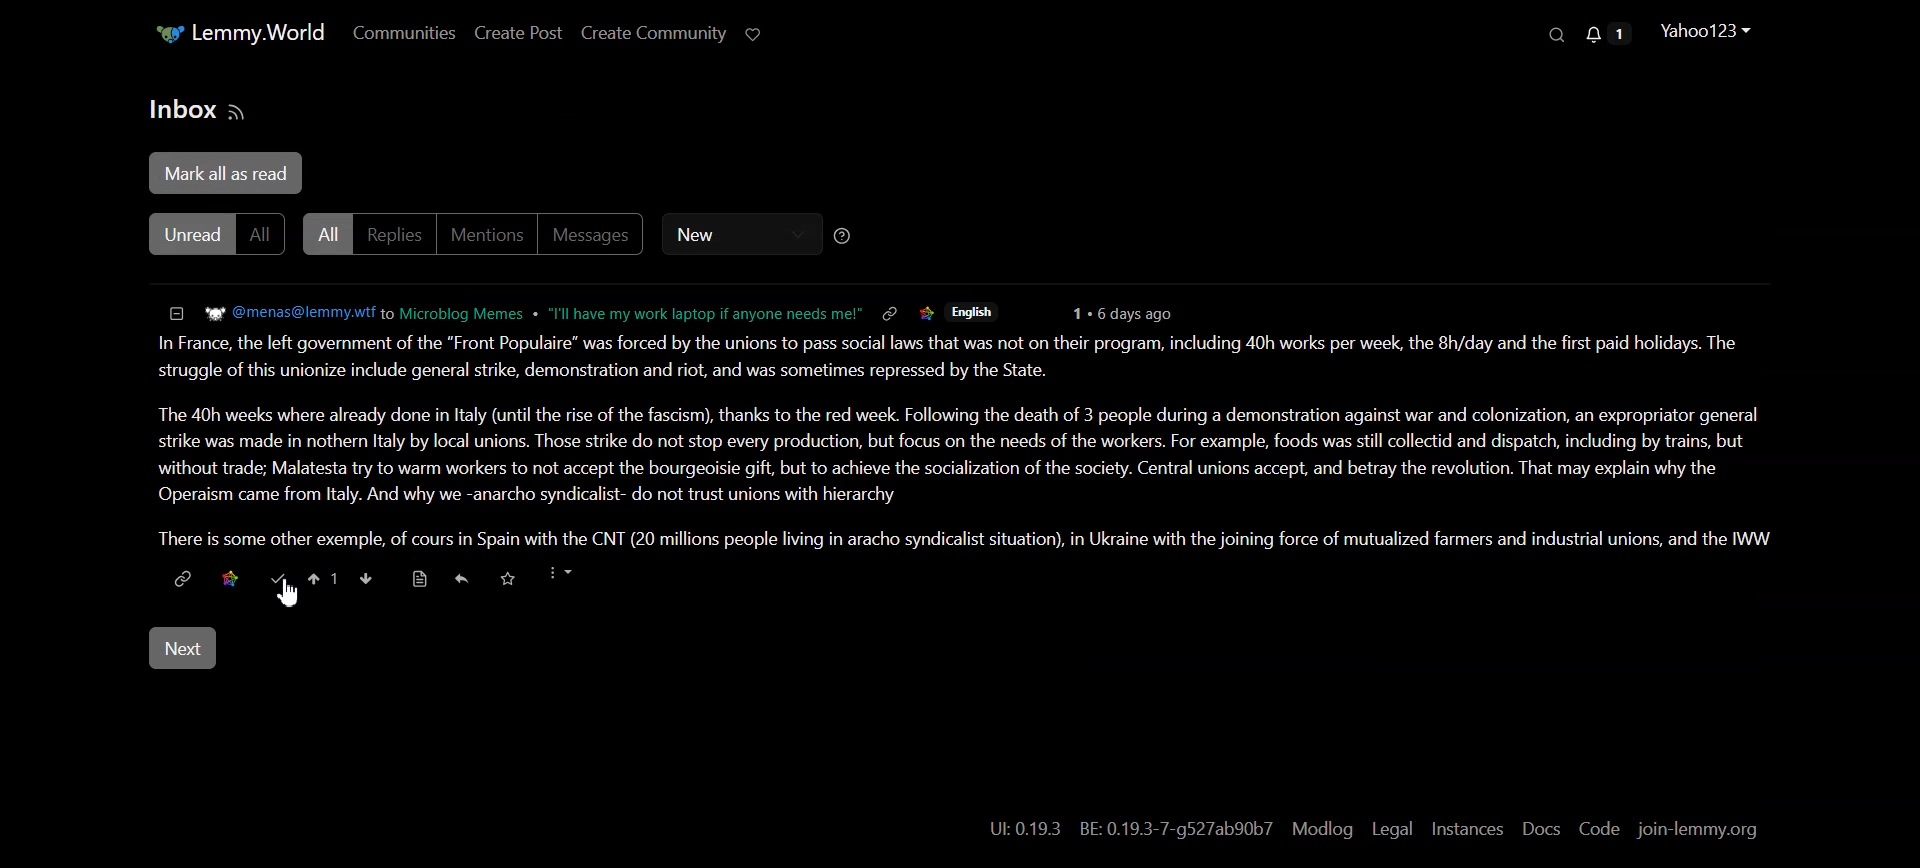 The image size is (1920, 868). Describe the element at coordinates (227, 172) in the screenshot. I see `Mark all as read` at that location.